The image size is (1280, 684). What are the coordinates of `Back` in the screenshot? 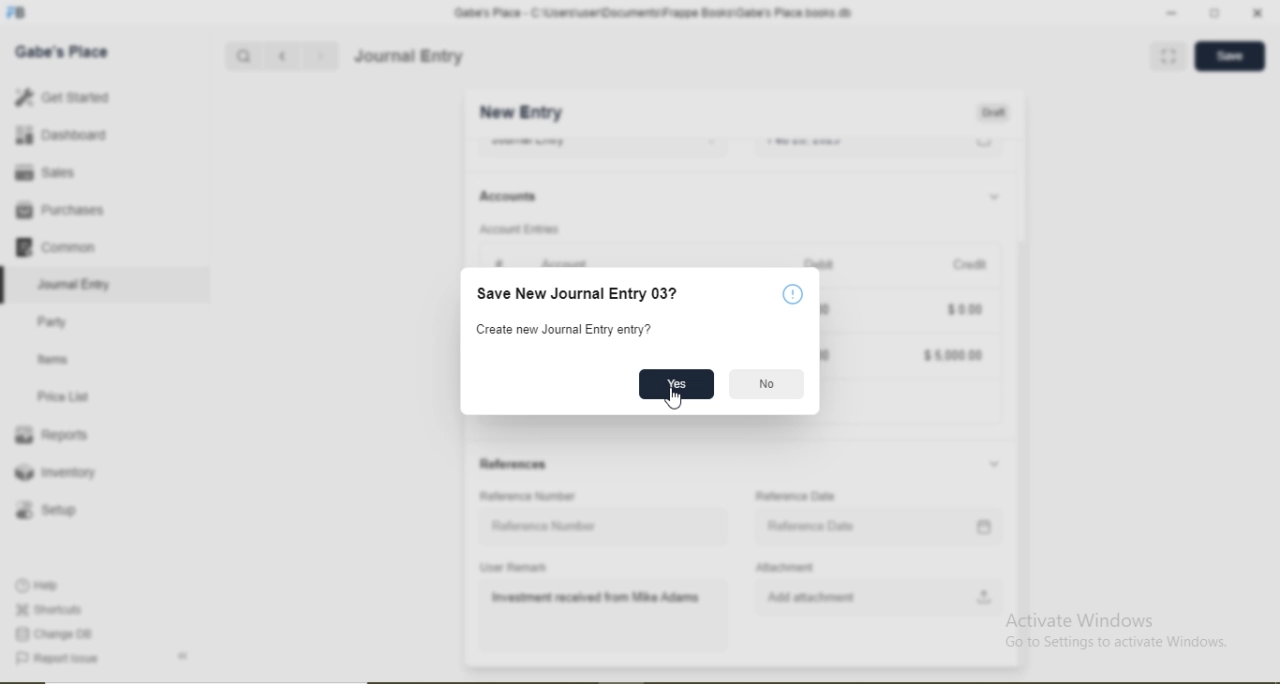 It's located at (182, 656).